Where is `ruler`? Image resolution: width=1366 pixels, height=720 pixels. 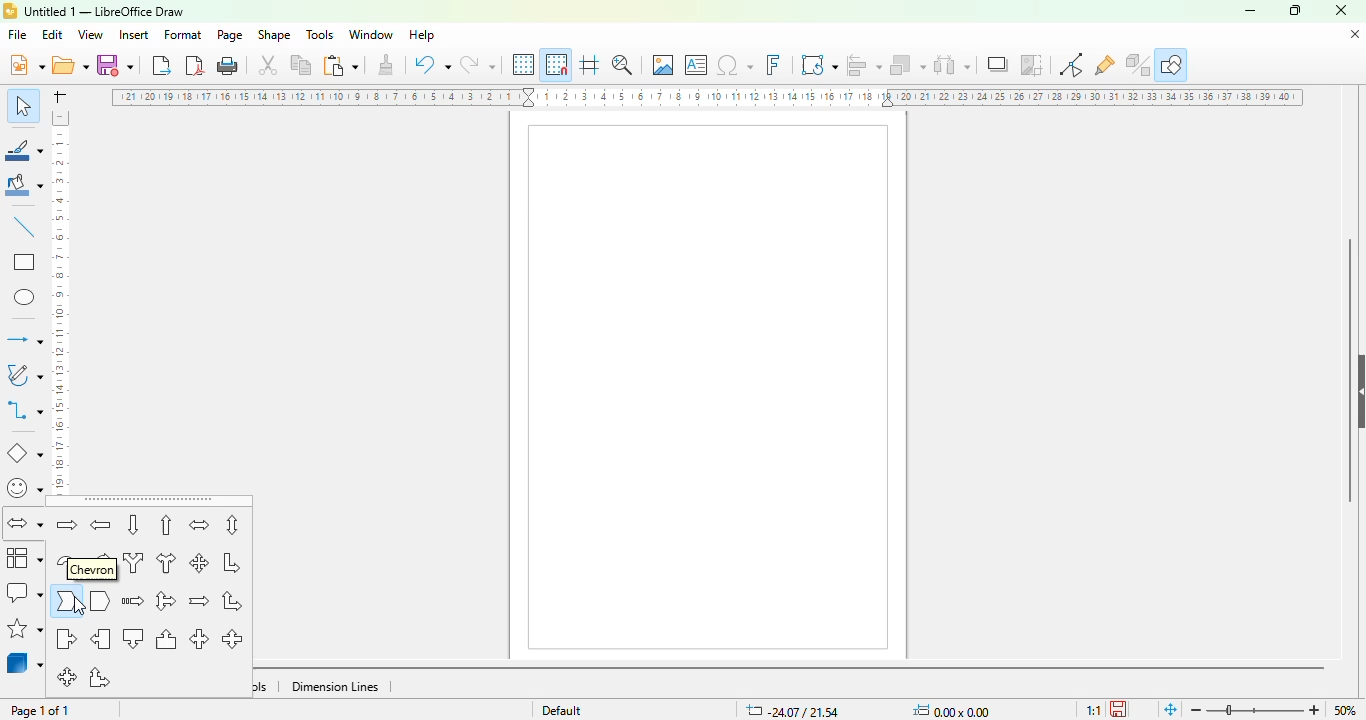 ruler is located at coordinates (59, 302).